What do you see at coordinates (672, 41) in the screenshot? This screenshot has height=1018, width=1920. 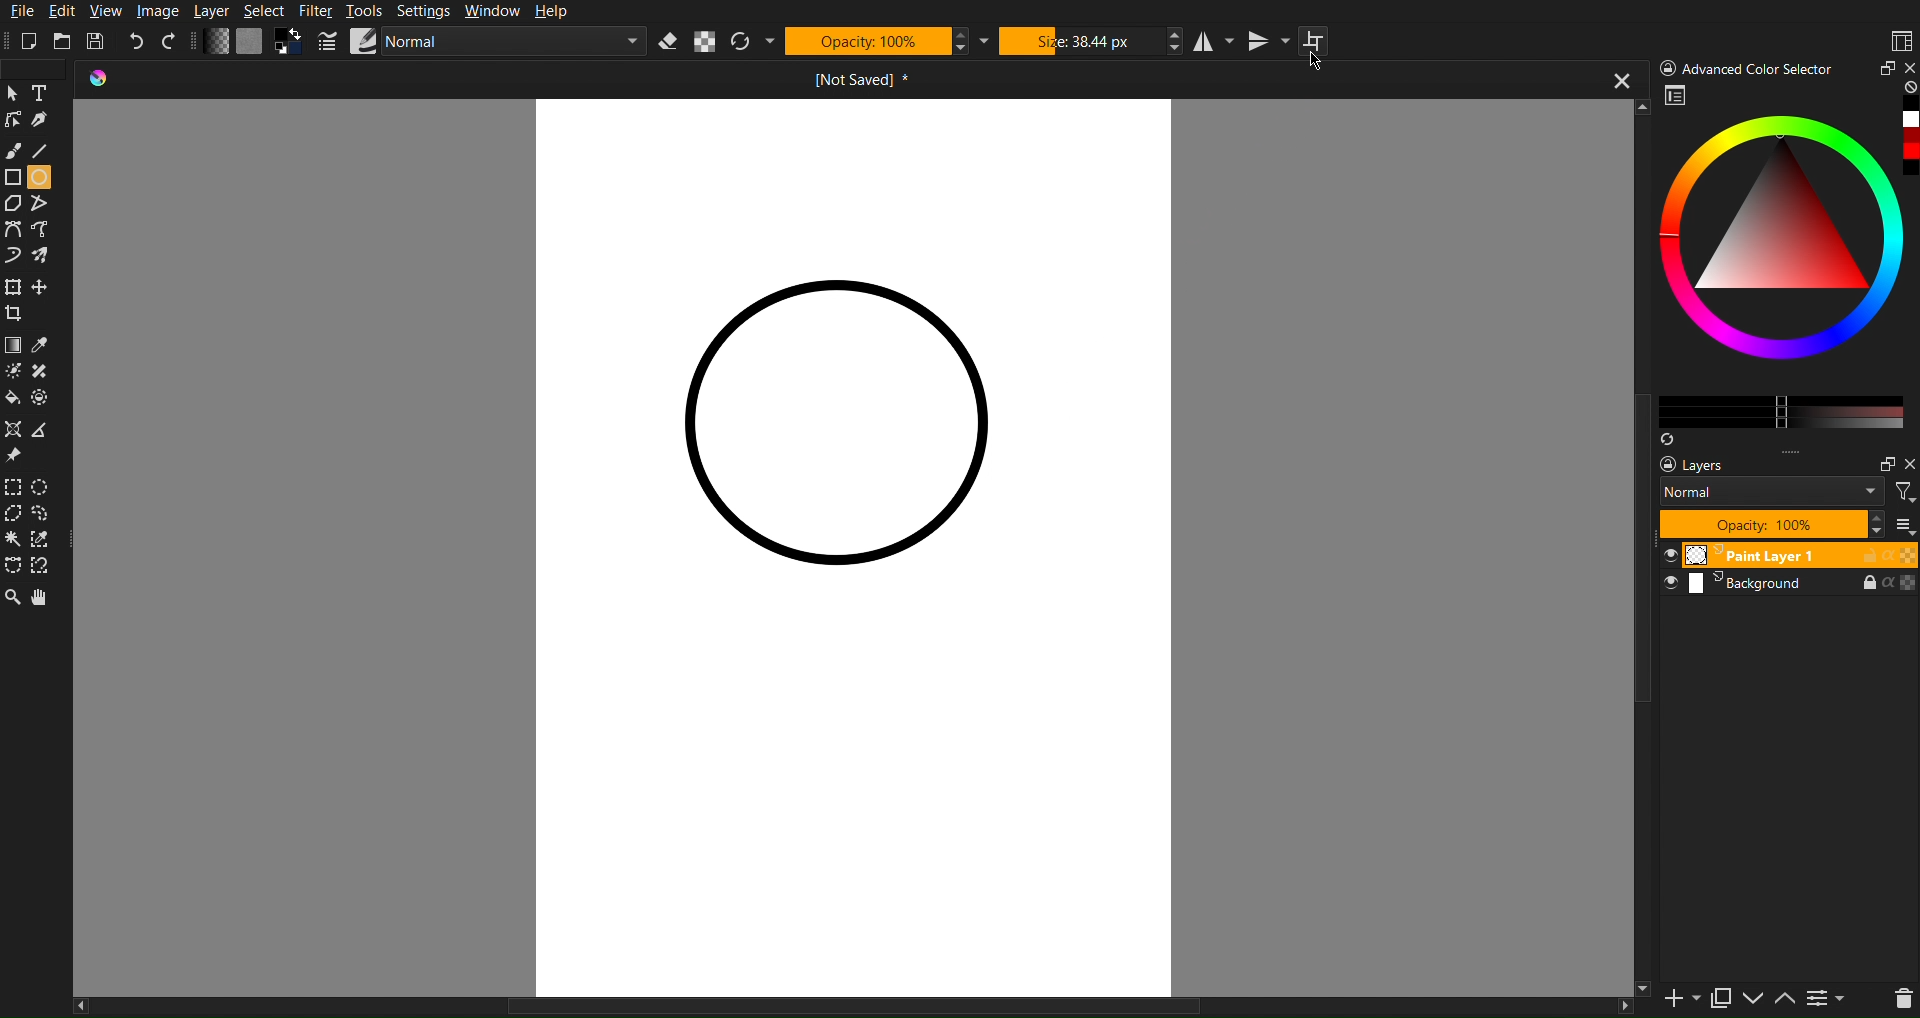 I see `Erase` at bounding box center [672, 41].